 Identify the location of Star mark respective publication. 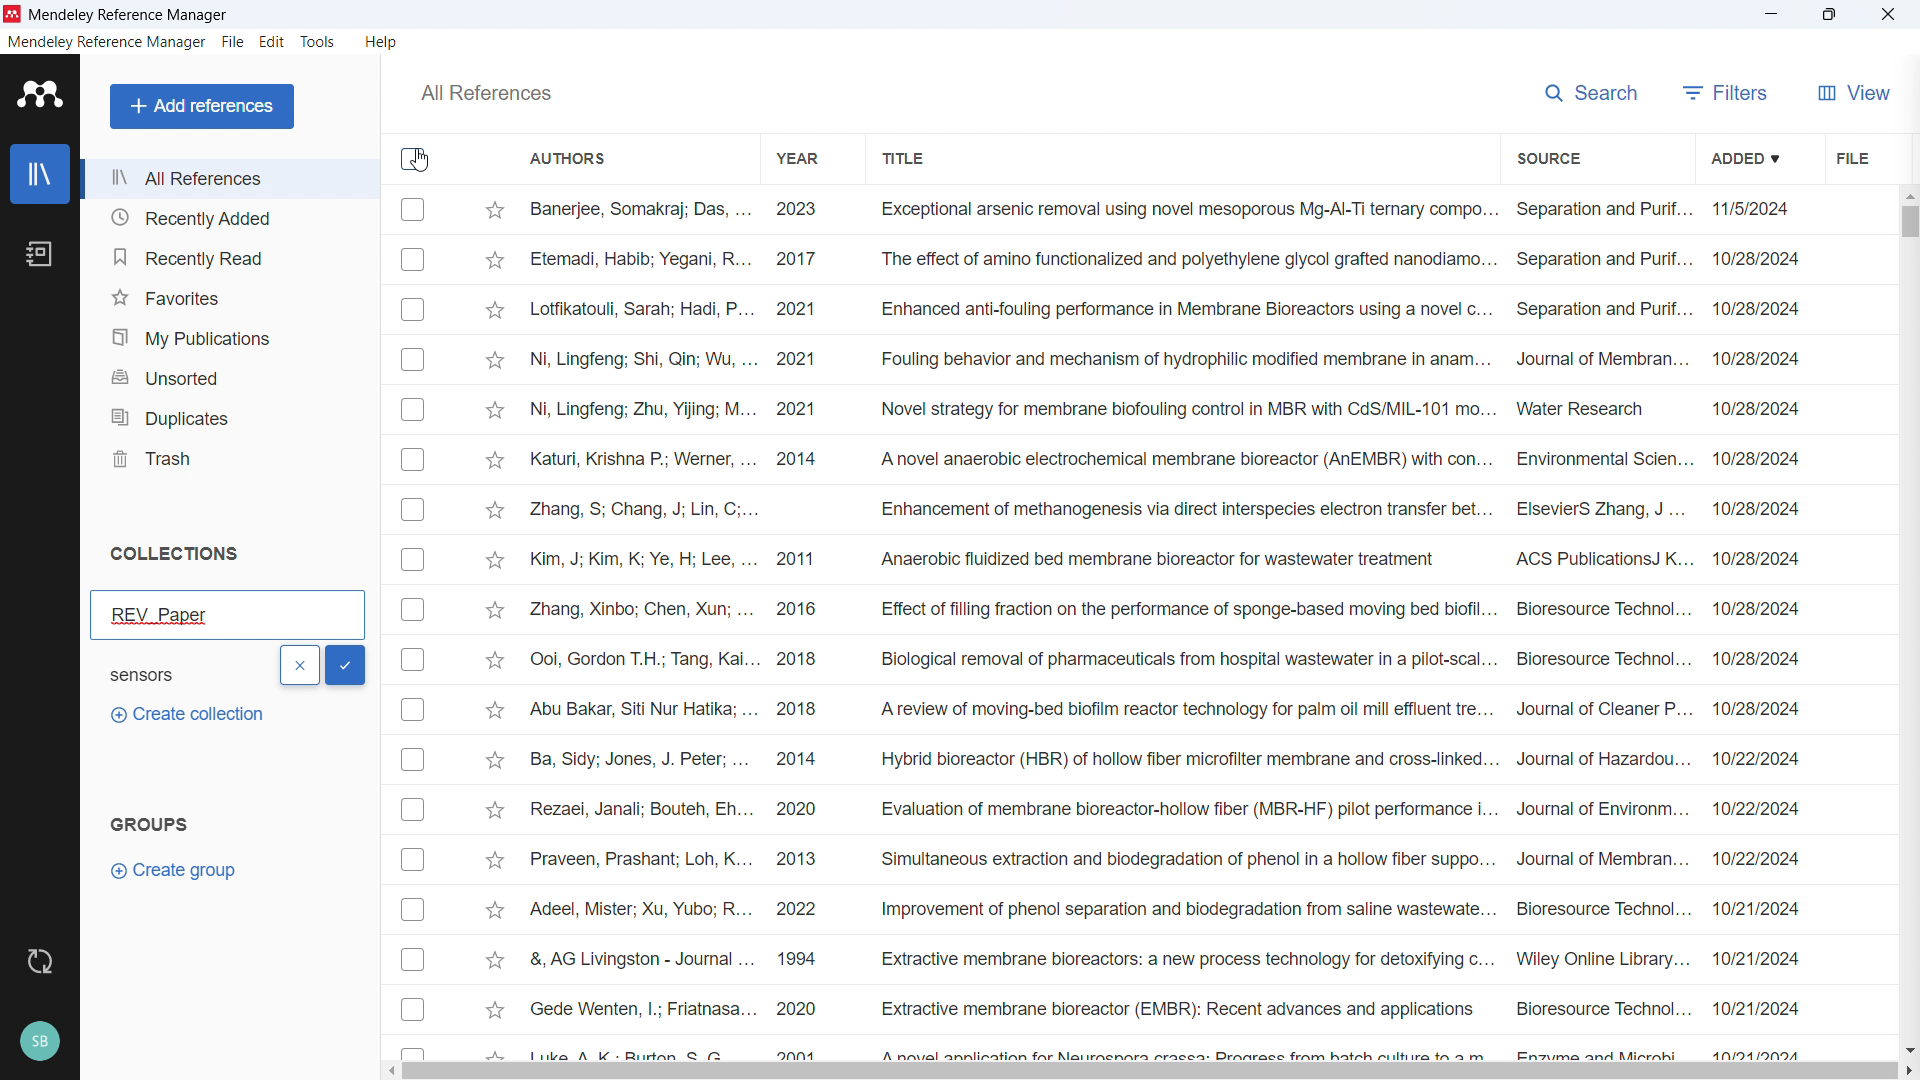
(495, 910).